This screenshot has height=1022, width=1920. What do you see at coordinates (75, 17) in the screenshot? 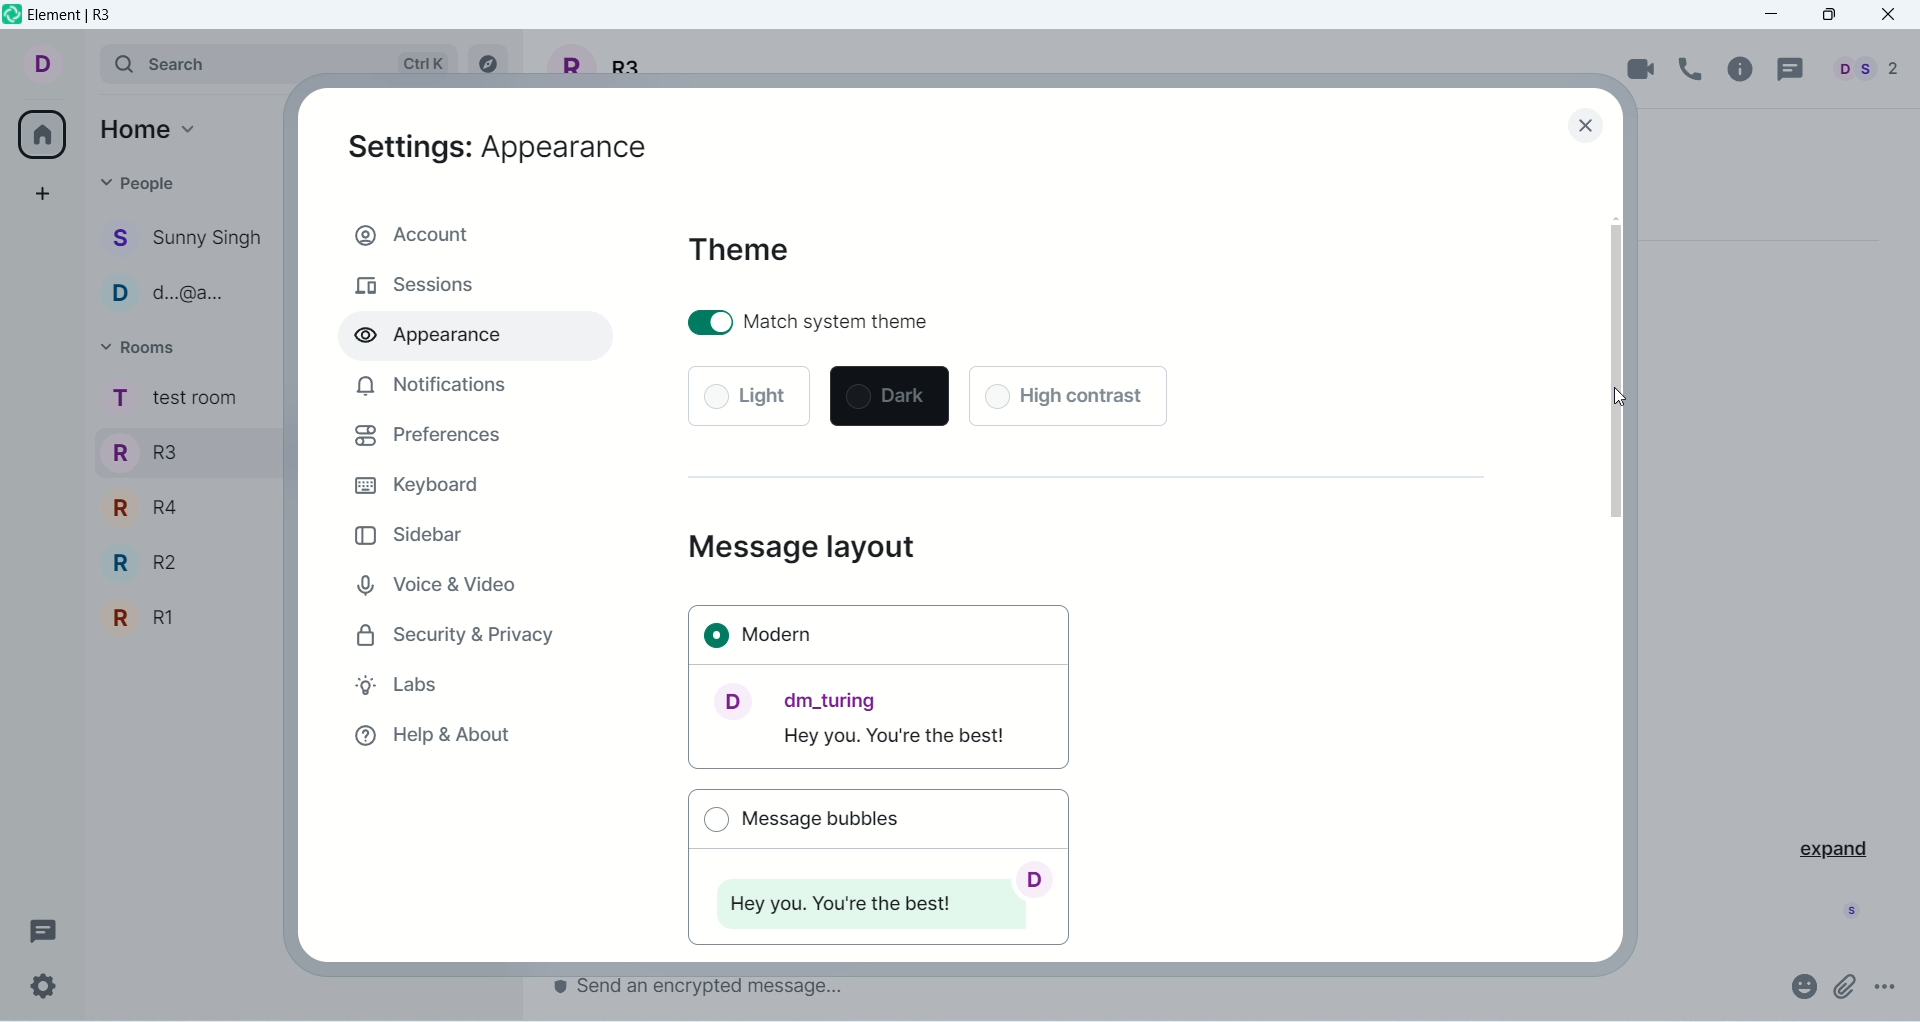
I see `element` at bounding box center [75, 17].